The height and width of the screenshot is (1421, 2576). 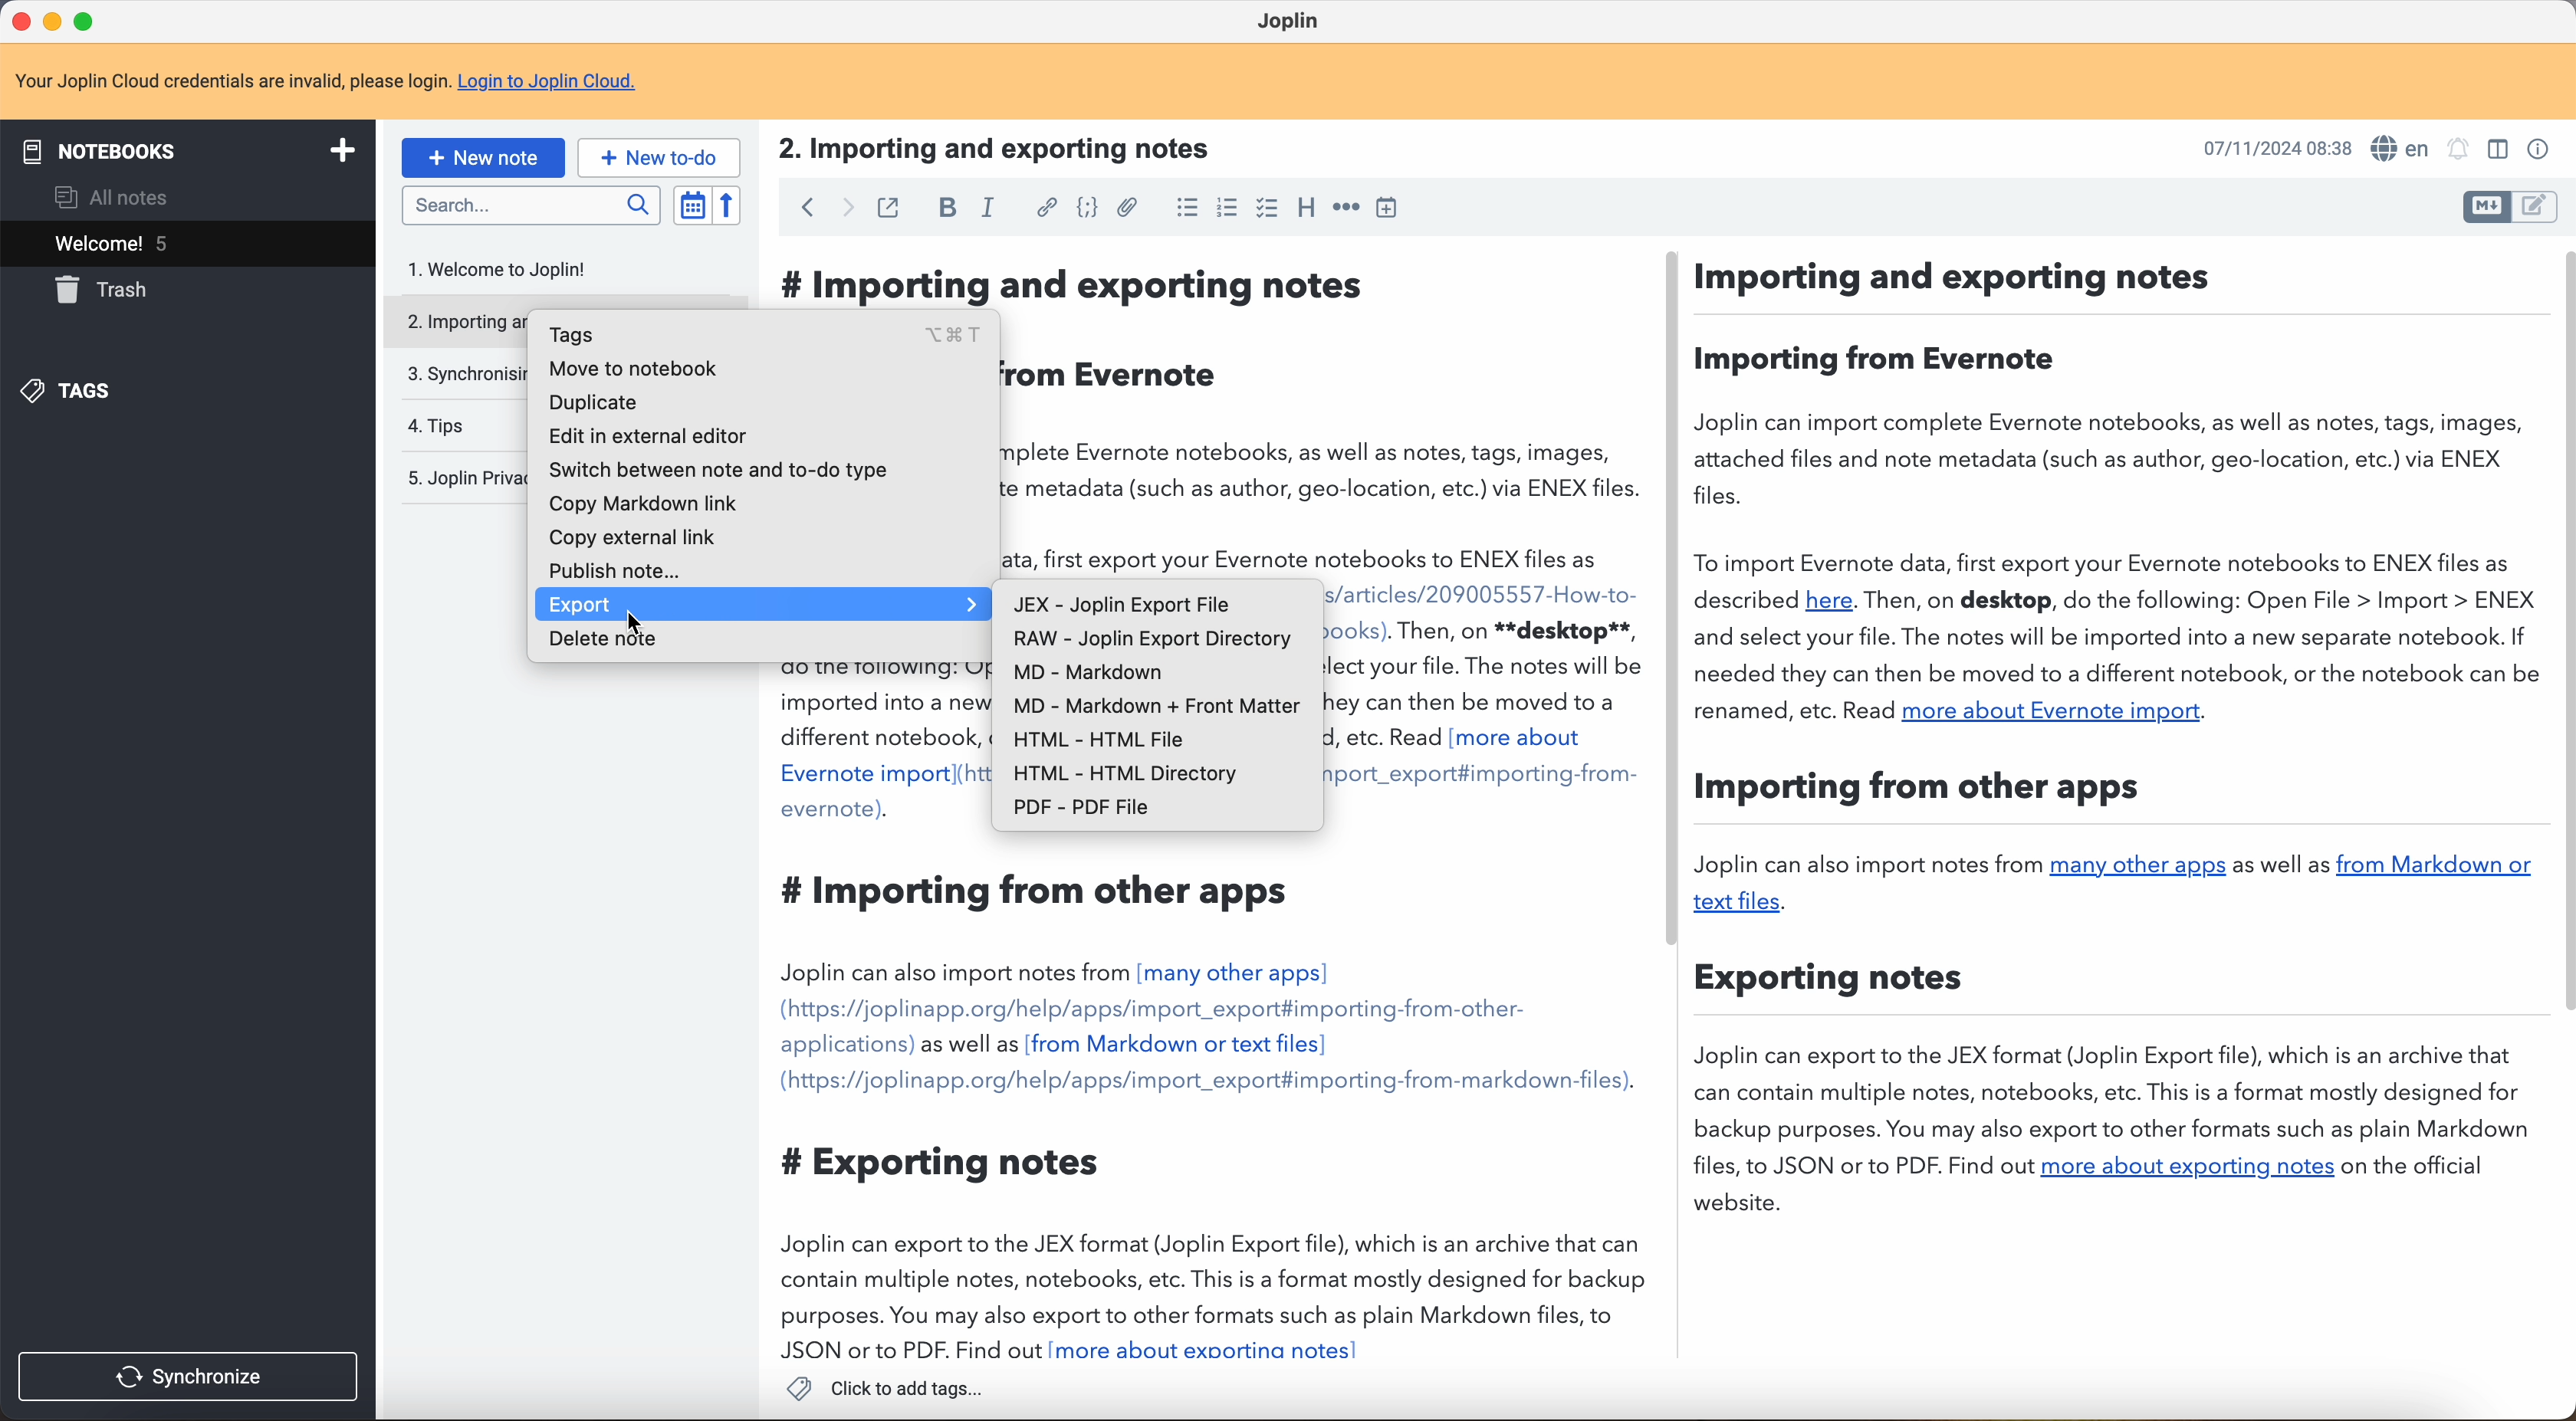 I want to click on search bar, so click(x=530, y=204).